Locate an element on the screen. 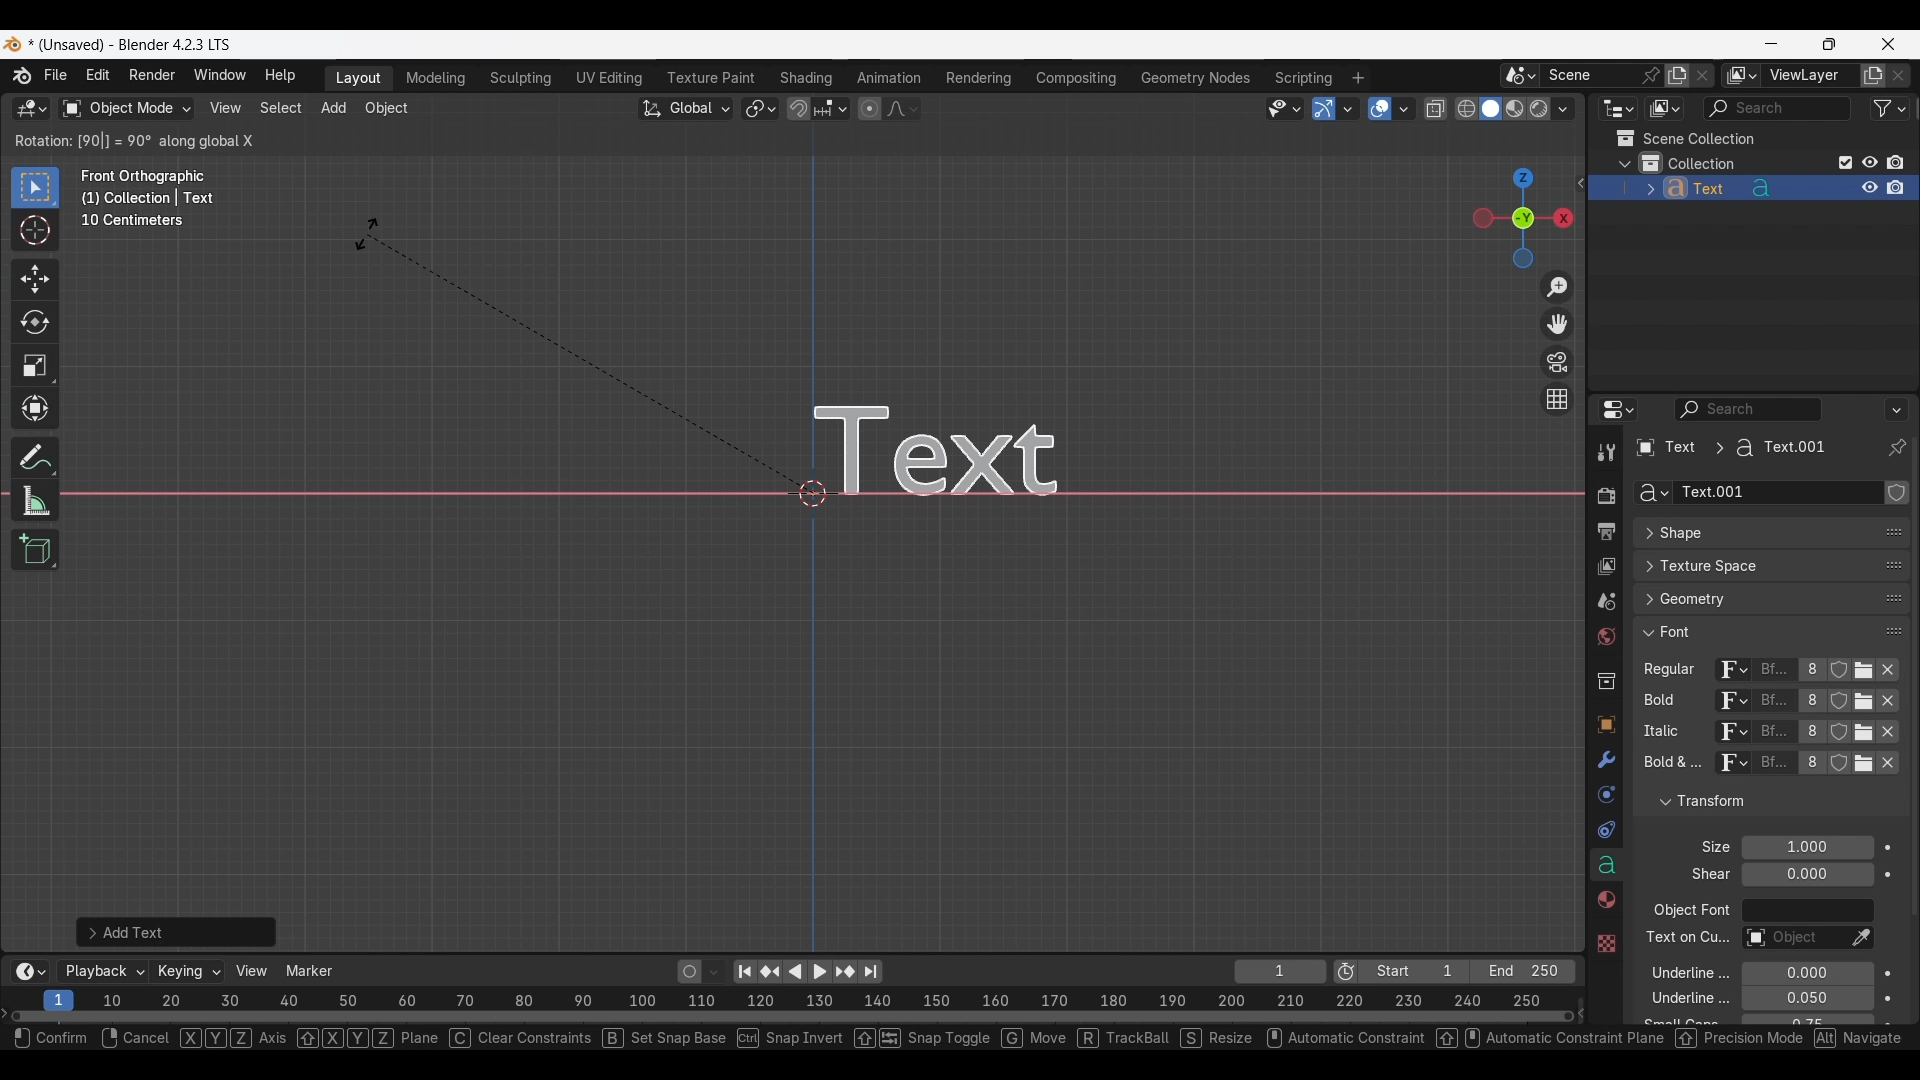  Add cube is located at coordinates (35, 550).